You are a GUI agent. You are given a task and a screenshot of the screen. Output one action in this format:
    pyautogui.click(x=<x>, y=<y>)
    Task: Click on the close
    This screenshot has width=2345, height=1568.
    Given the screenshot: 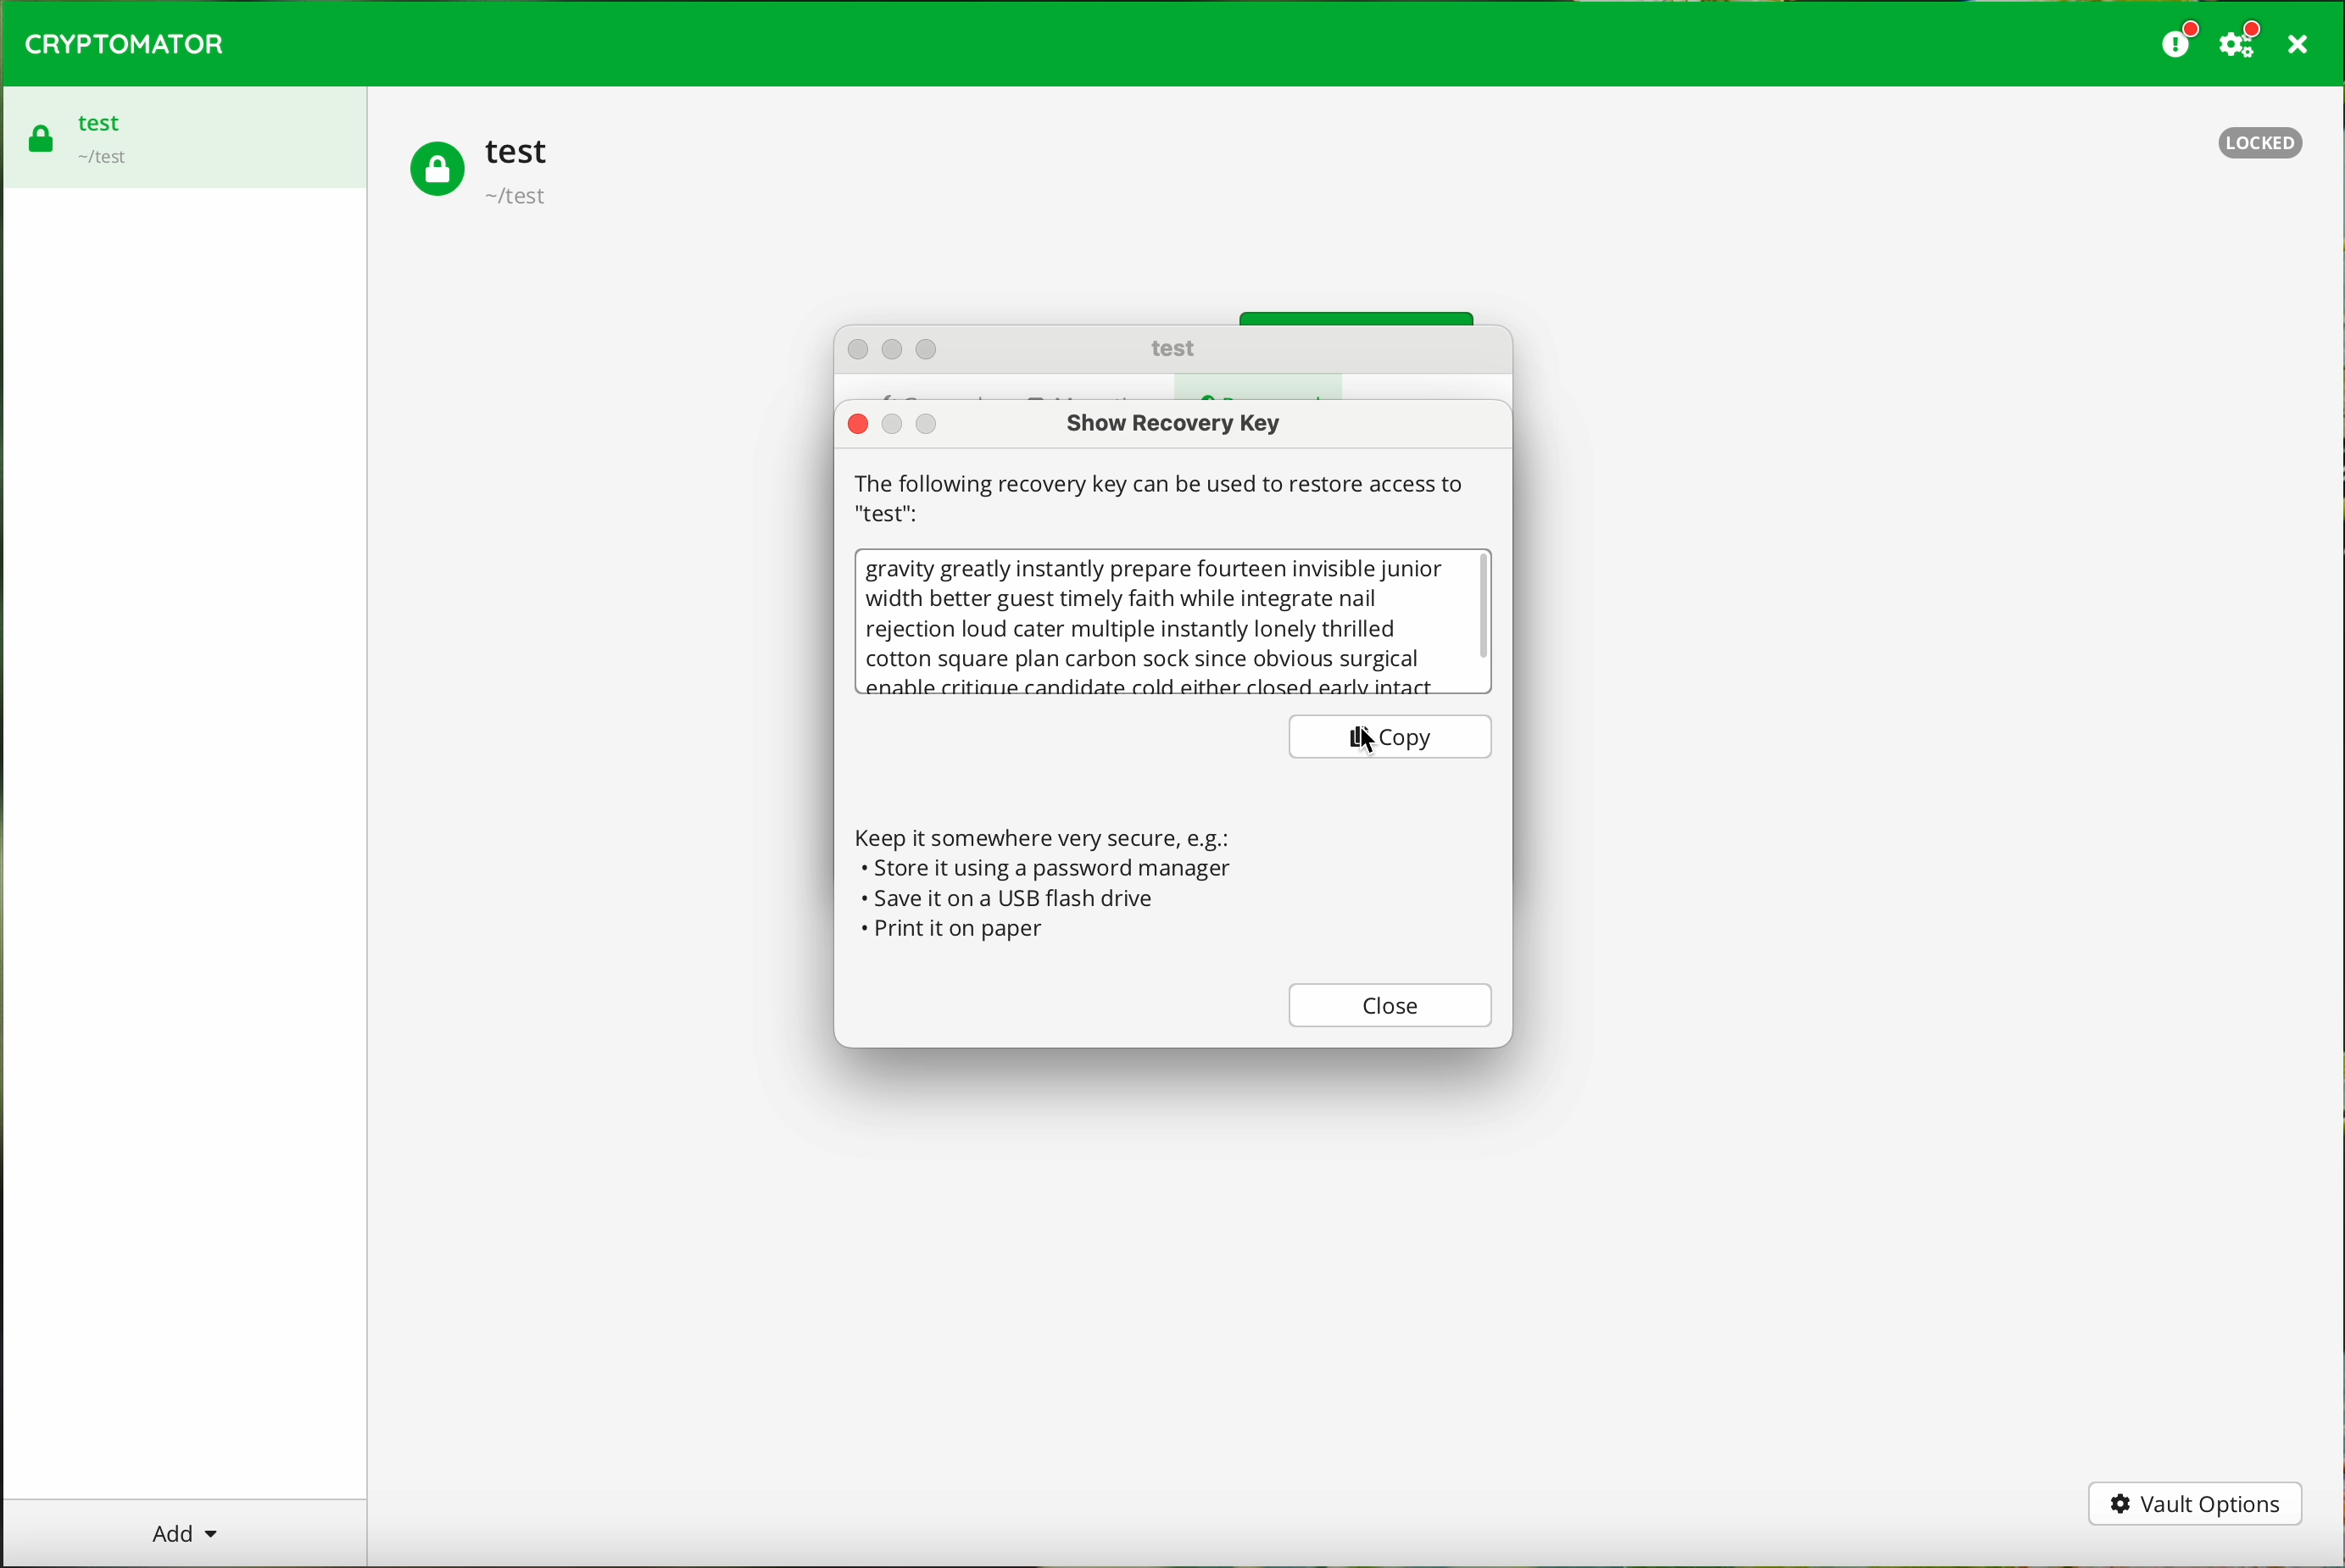 What is the action you would take?
    pyautogui.click(x=1391, y=1007)
    